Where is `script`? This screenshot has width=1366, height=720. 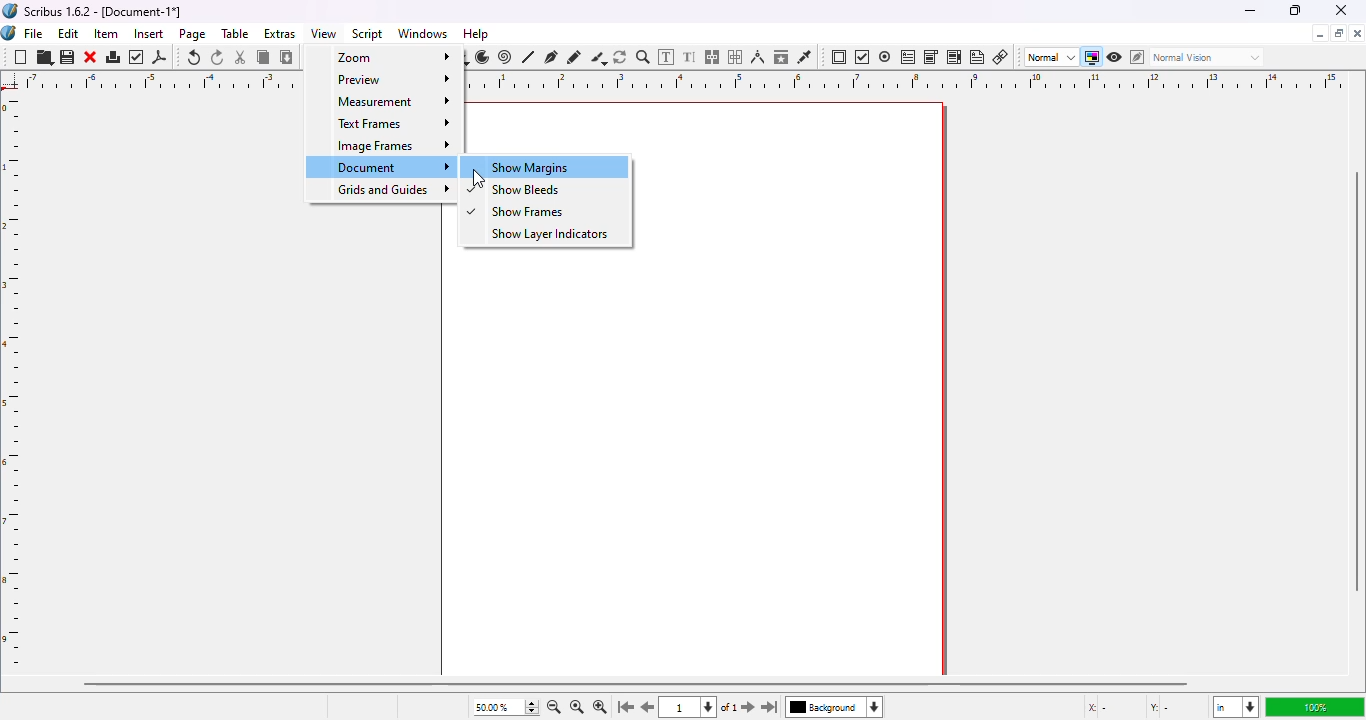
script is located at coordinates (370, 34).